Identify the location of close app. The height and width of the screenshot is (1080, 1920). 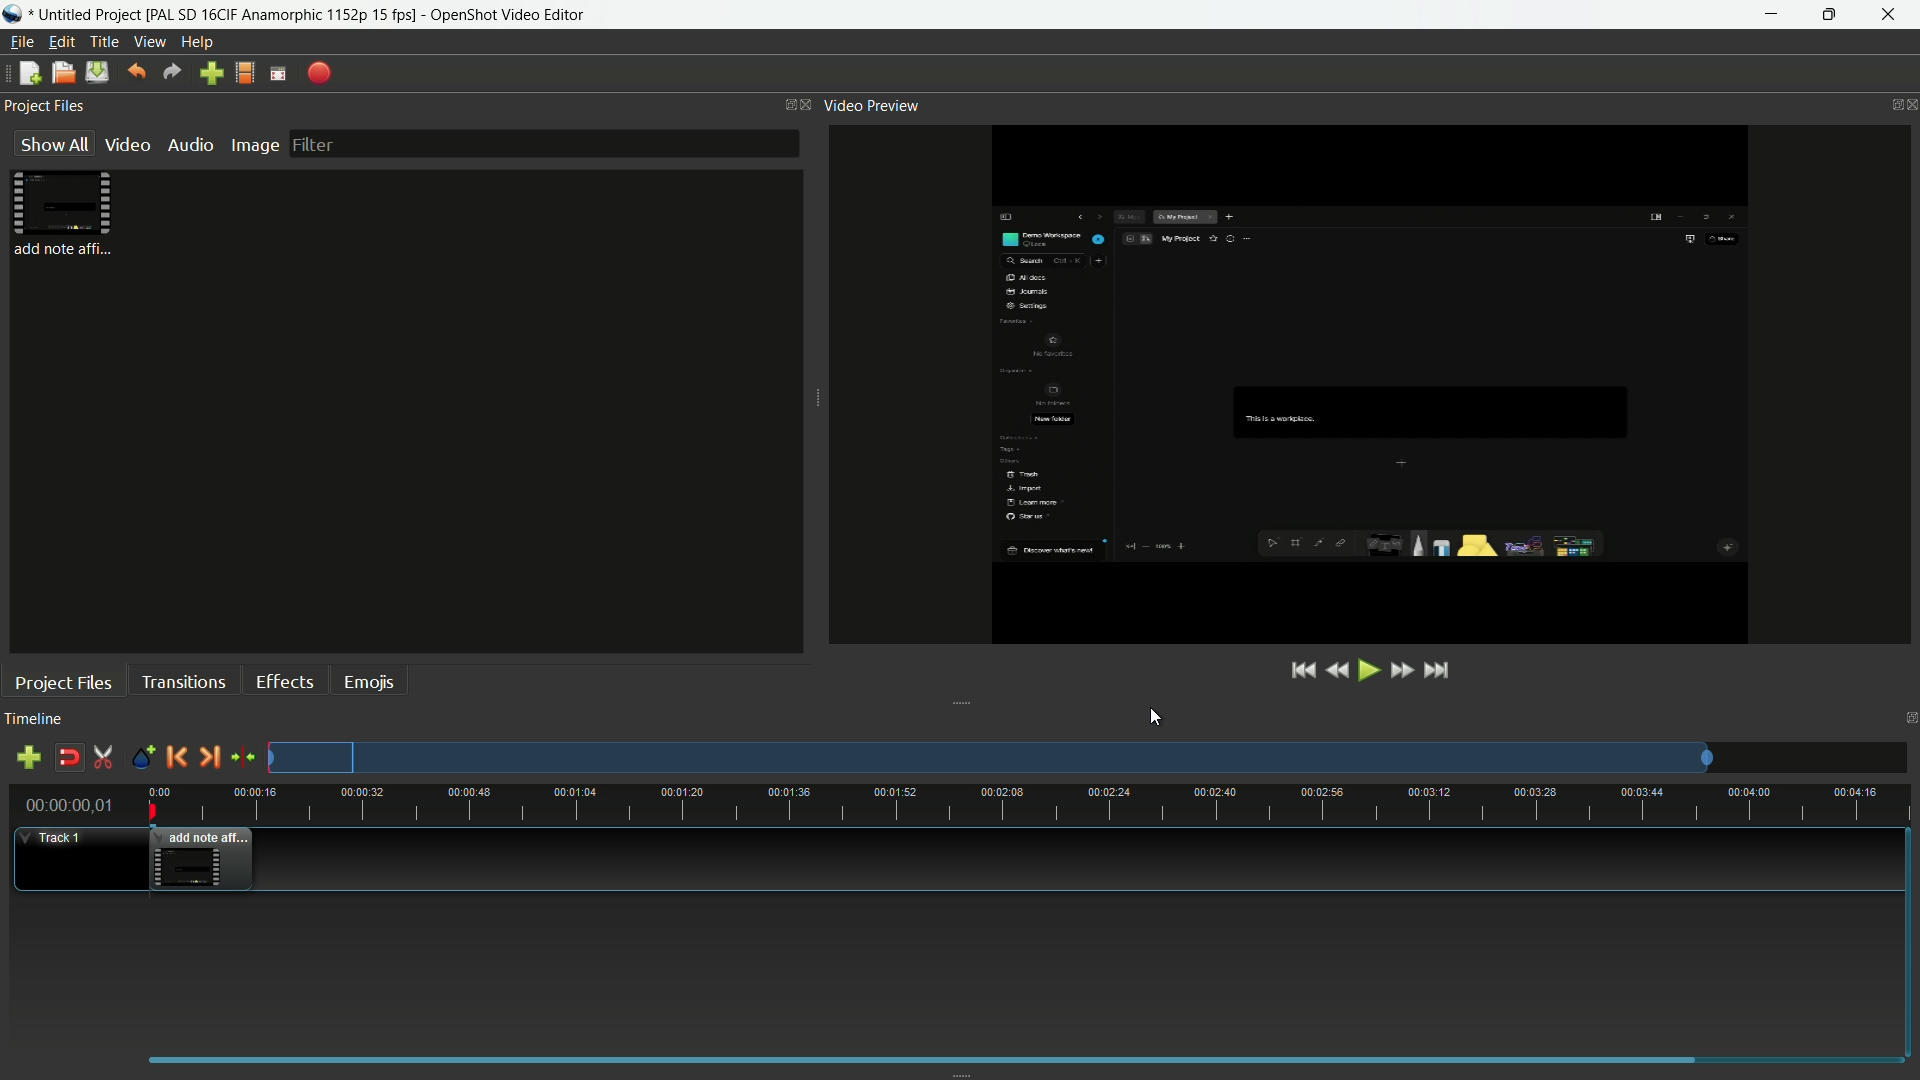
(1895, 15).